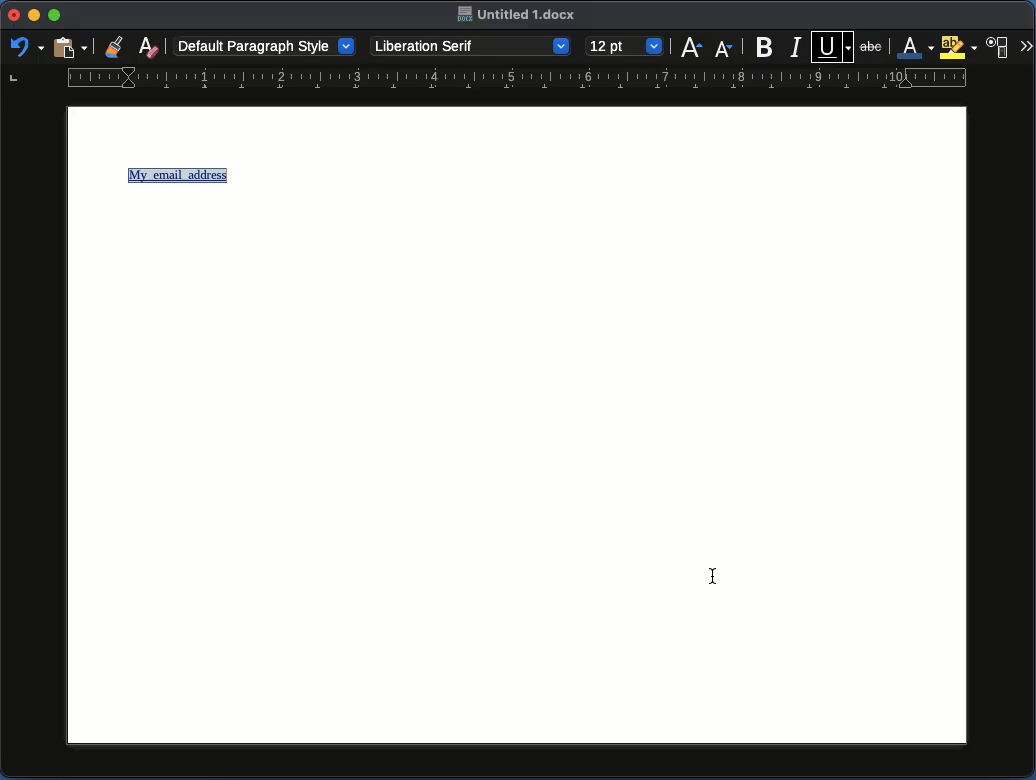 The image size is (1036, 780). What do you see at coordinates (489, 81) in the screenshot?
I see `Ruler` at bounding box center [489, 81].